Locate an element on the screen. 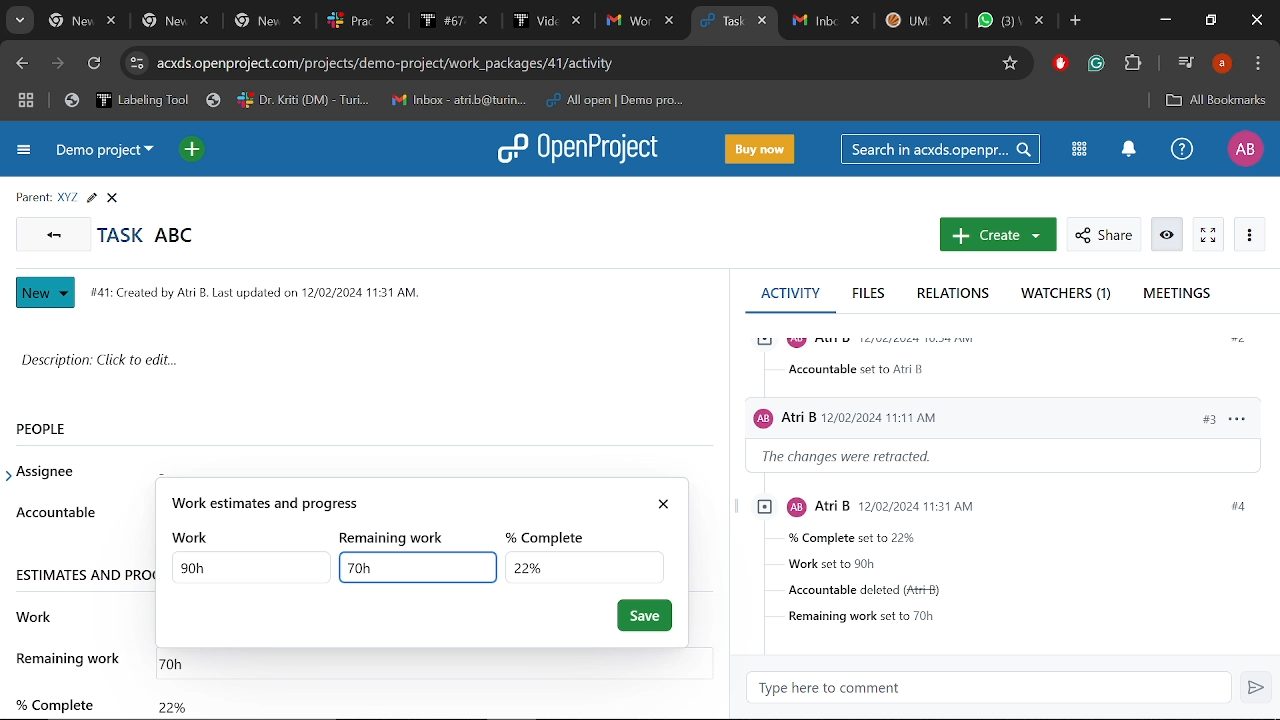  Tab groups is located at coordinates (26, 102).